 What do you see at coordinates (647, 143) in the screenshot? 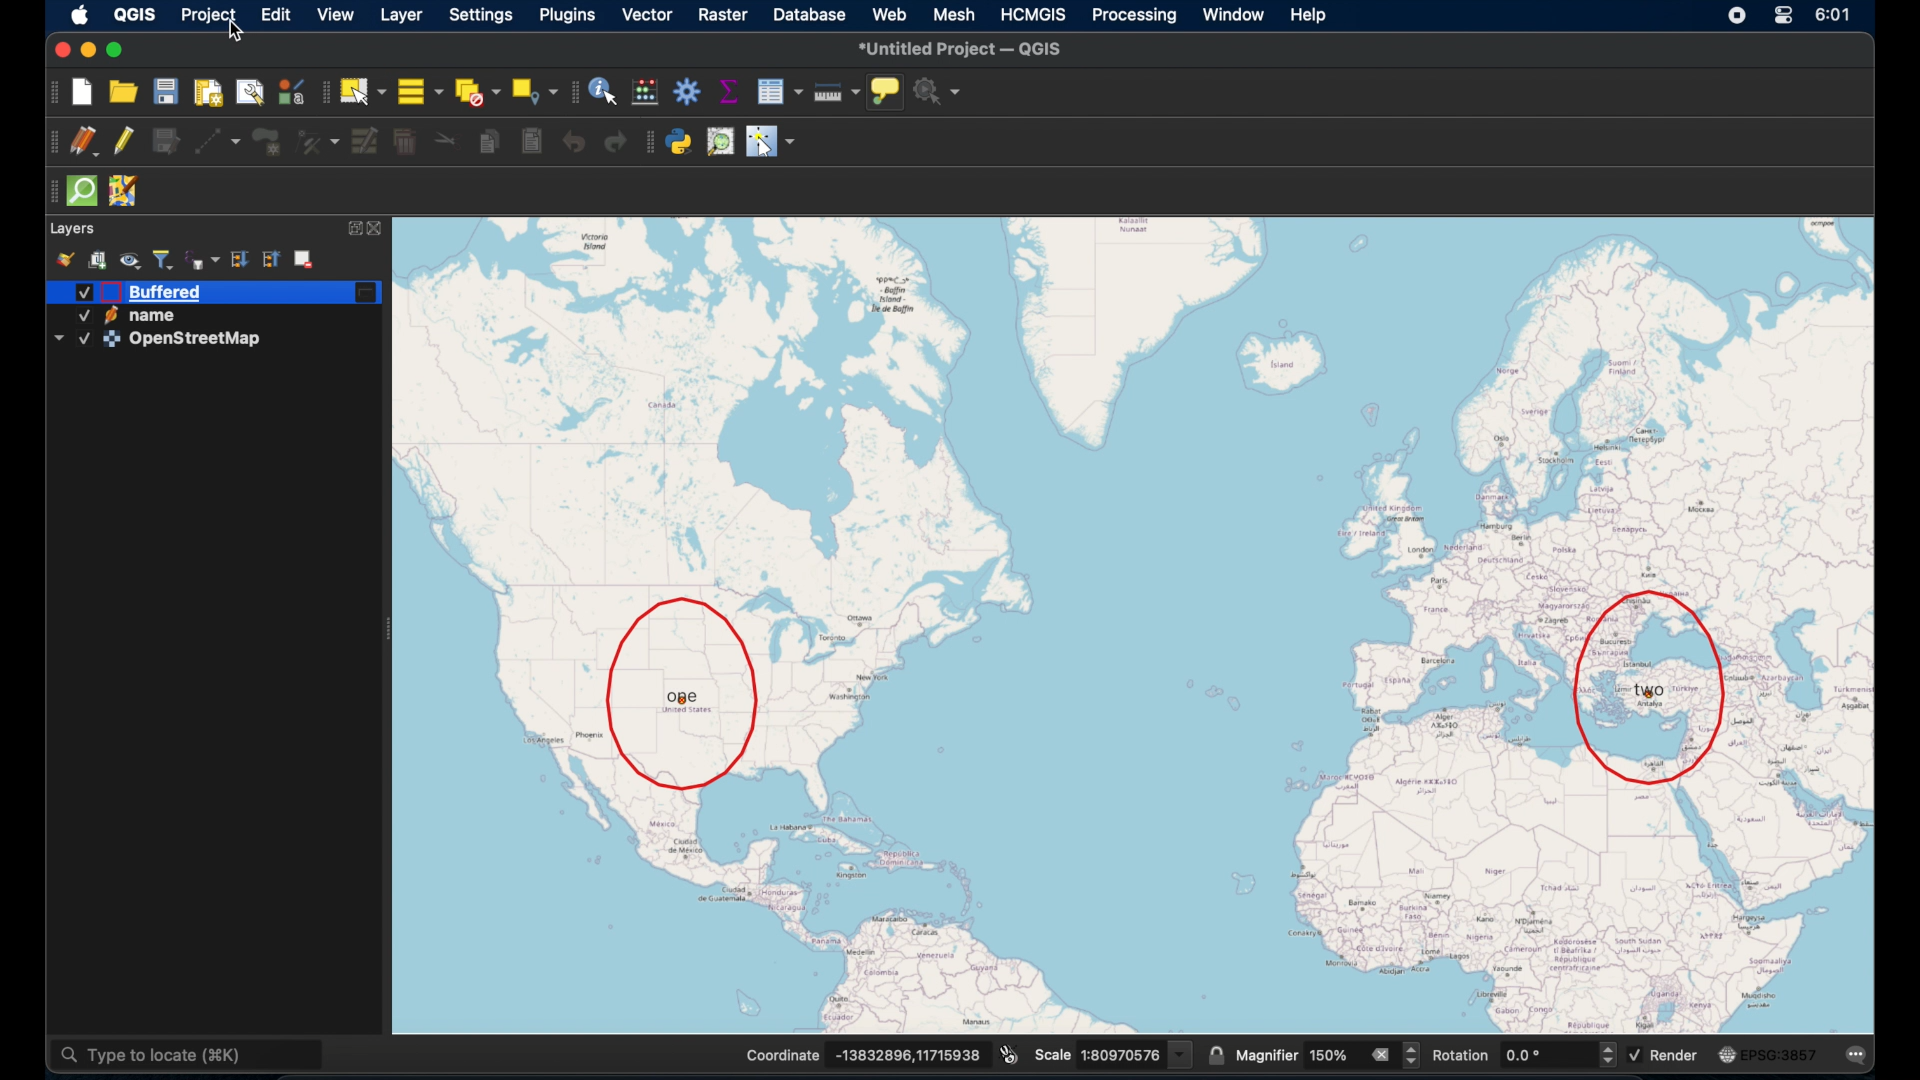
I see `plugins toolbar` at bounding box center [647, 143].